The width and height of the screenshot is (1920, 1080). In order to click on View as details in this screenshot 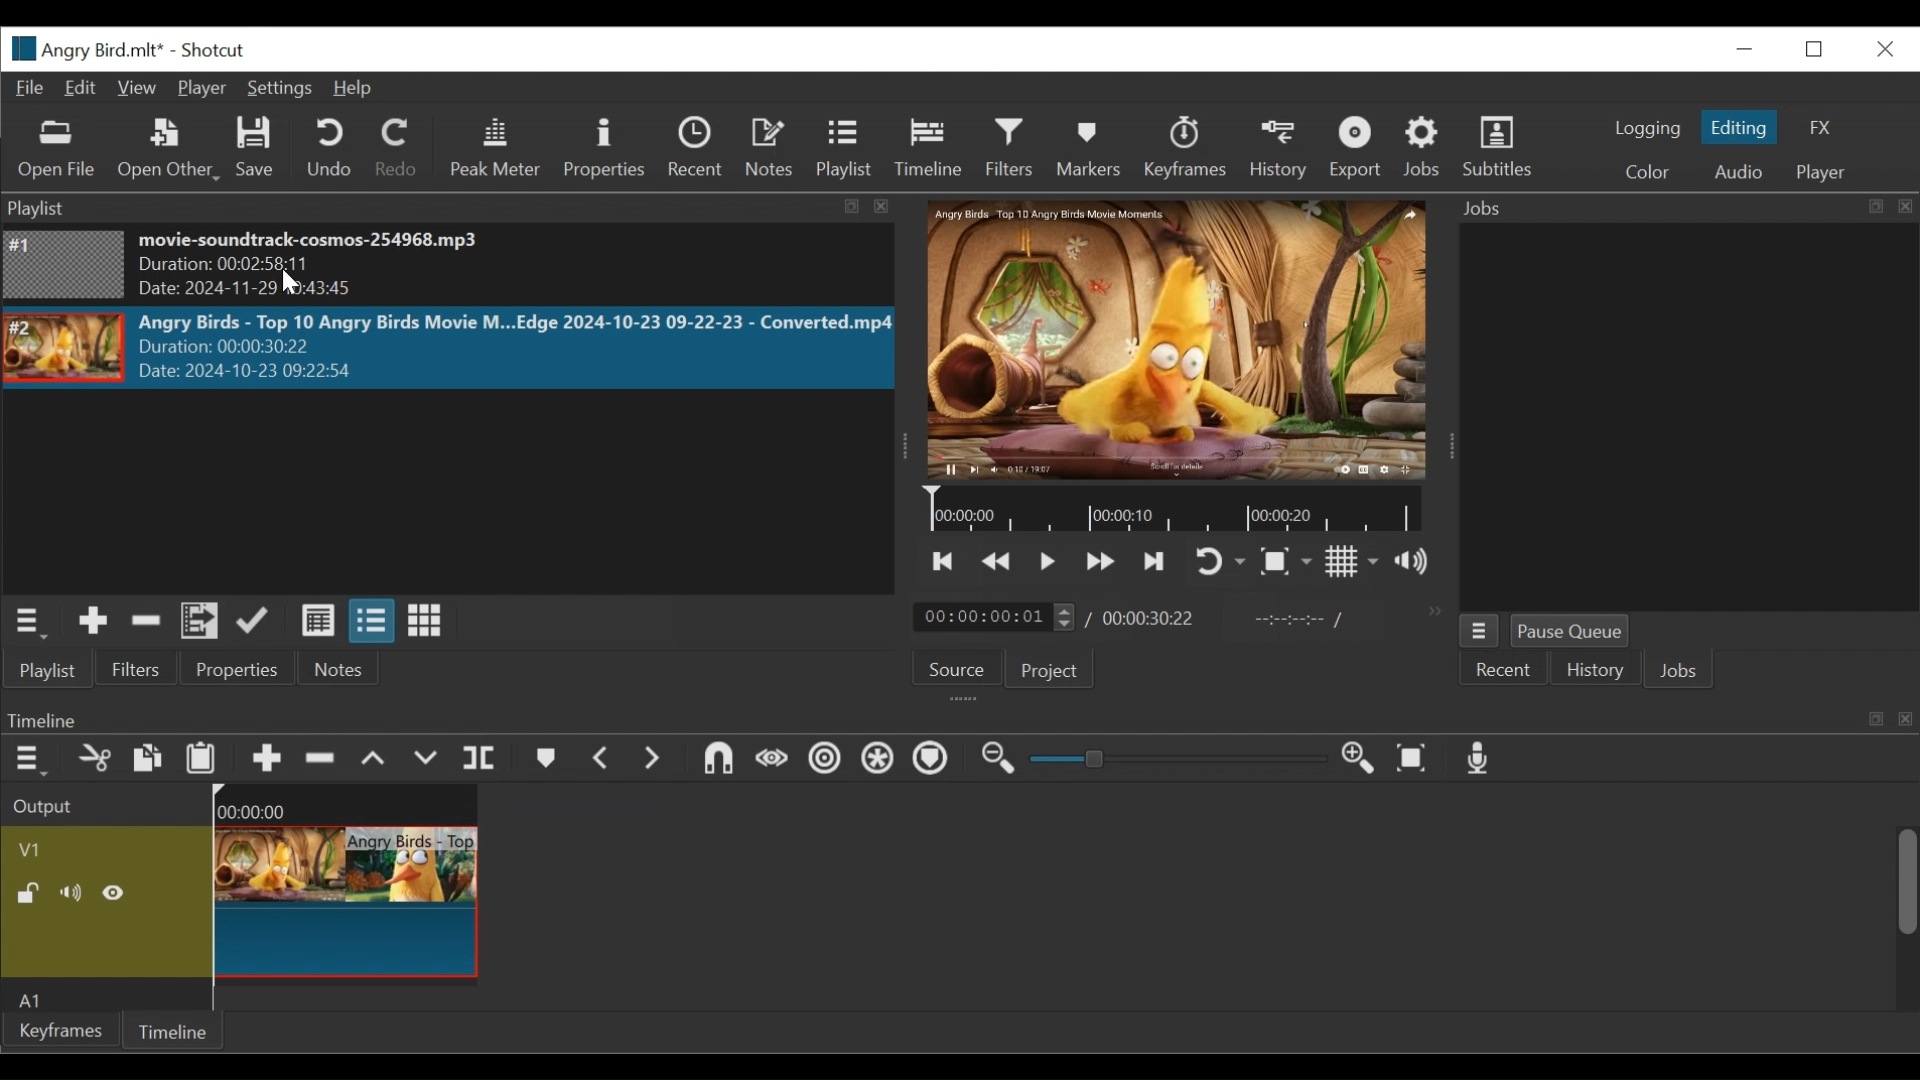, I will do `click(317, 623)`.